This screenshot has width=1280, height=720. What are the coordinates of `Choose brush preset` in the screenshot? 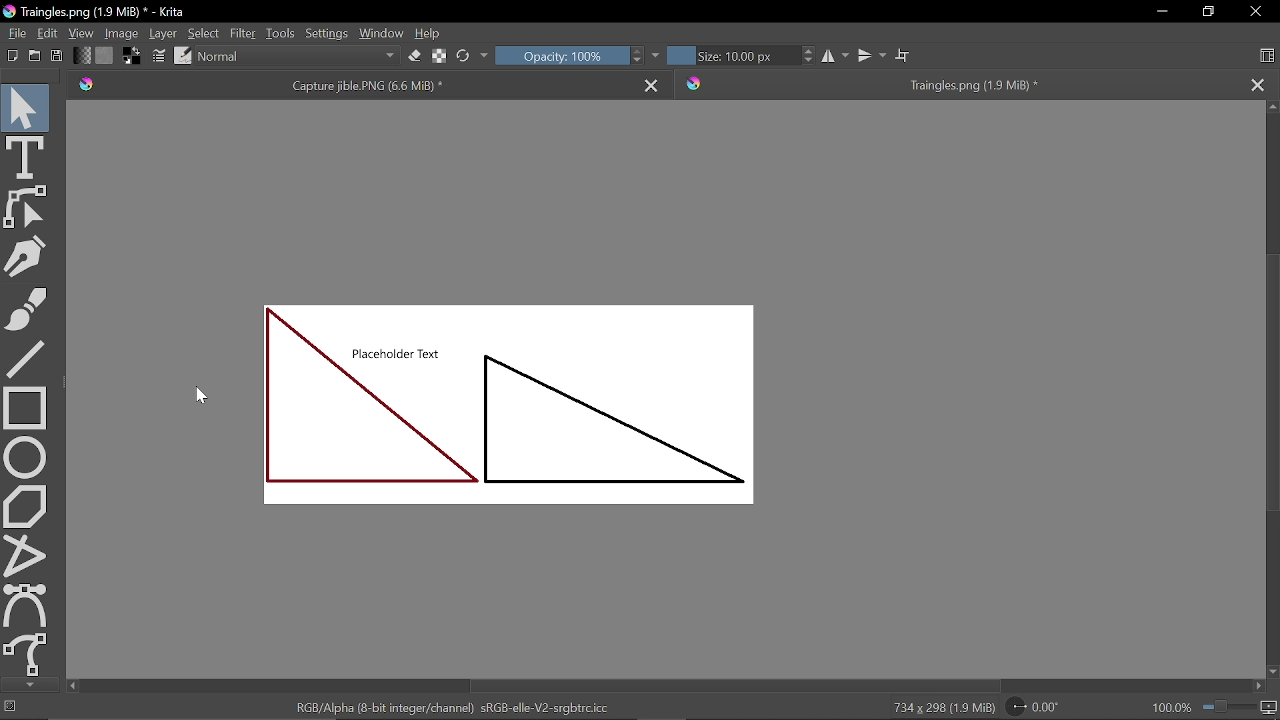 It's located at (464, 56).